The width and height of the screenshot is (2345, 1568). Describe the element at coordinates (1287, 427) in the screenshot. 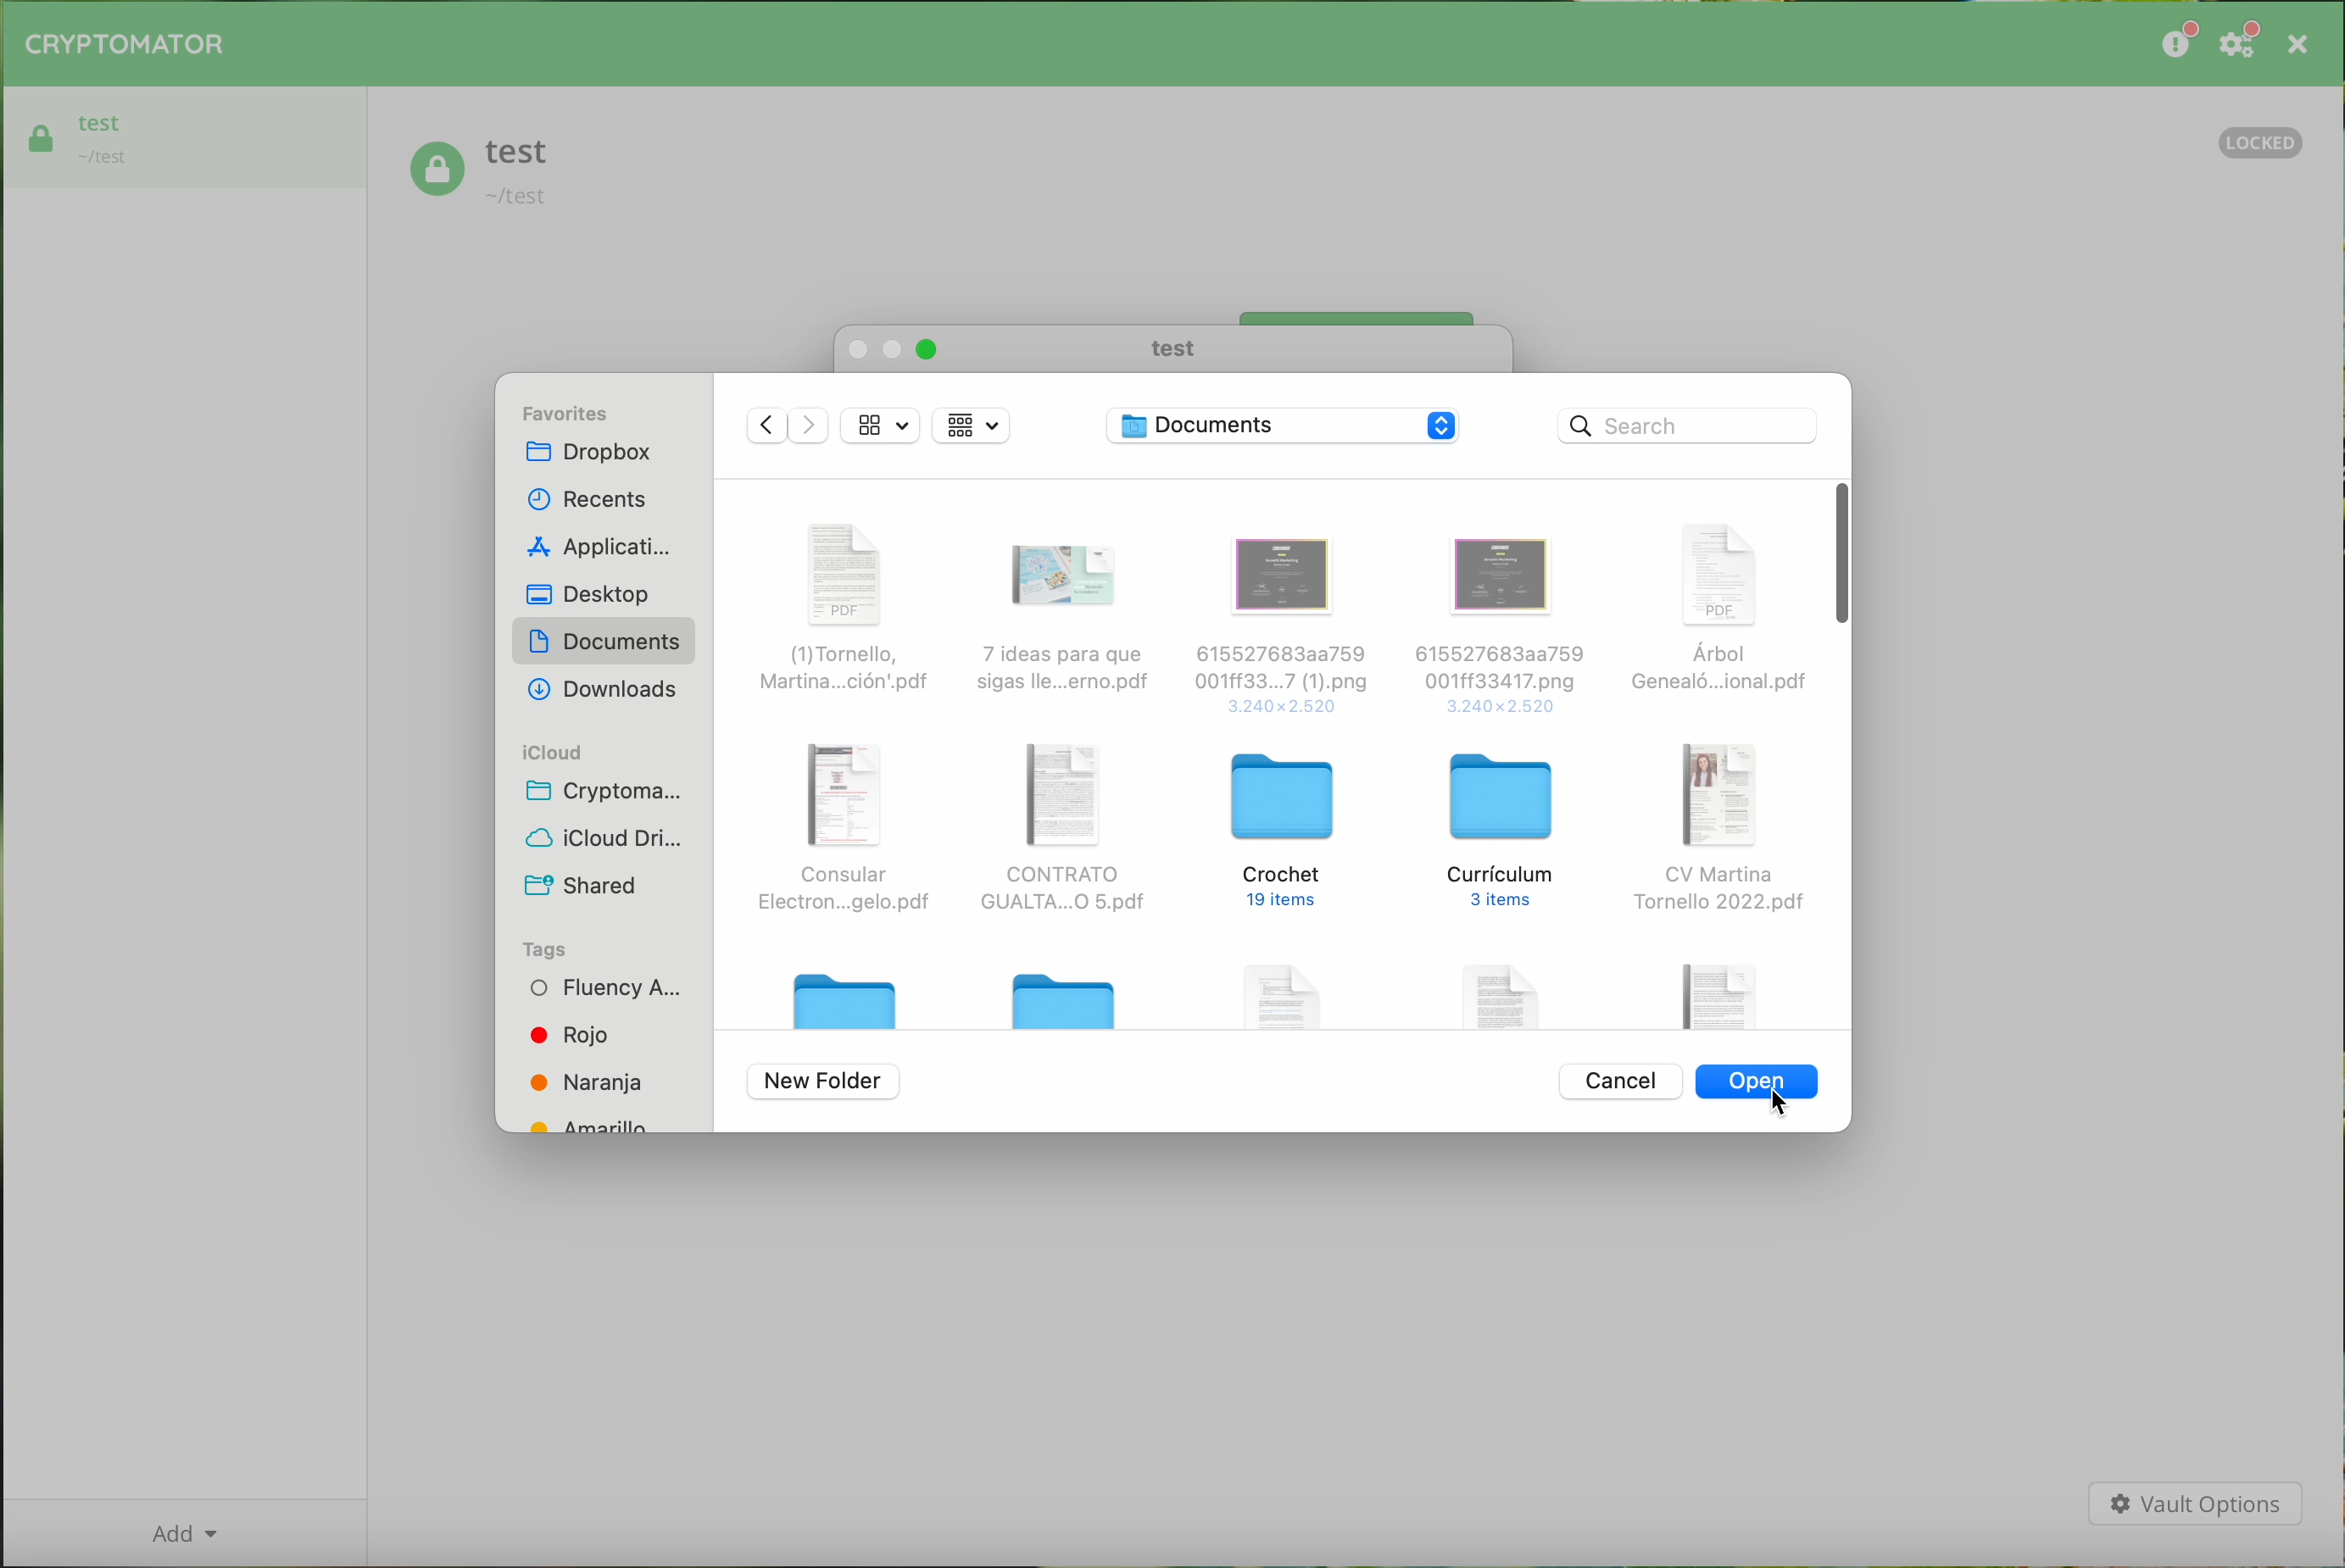

I see `Documents` at that location.